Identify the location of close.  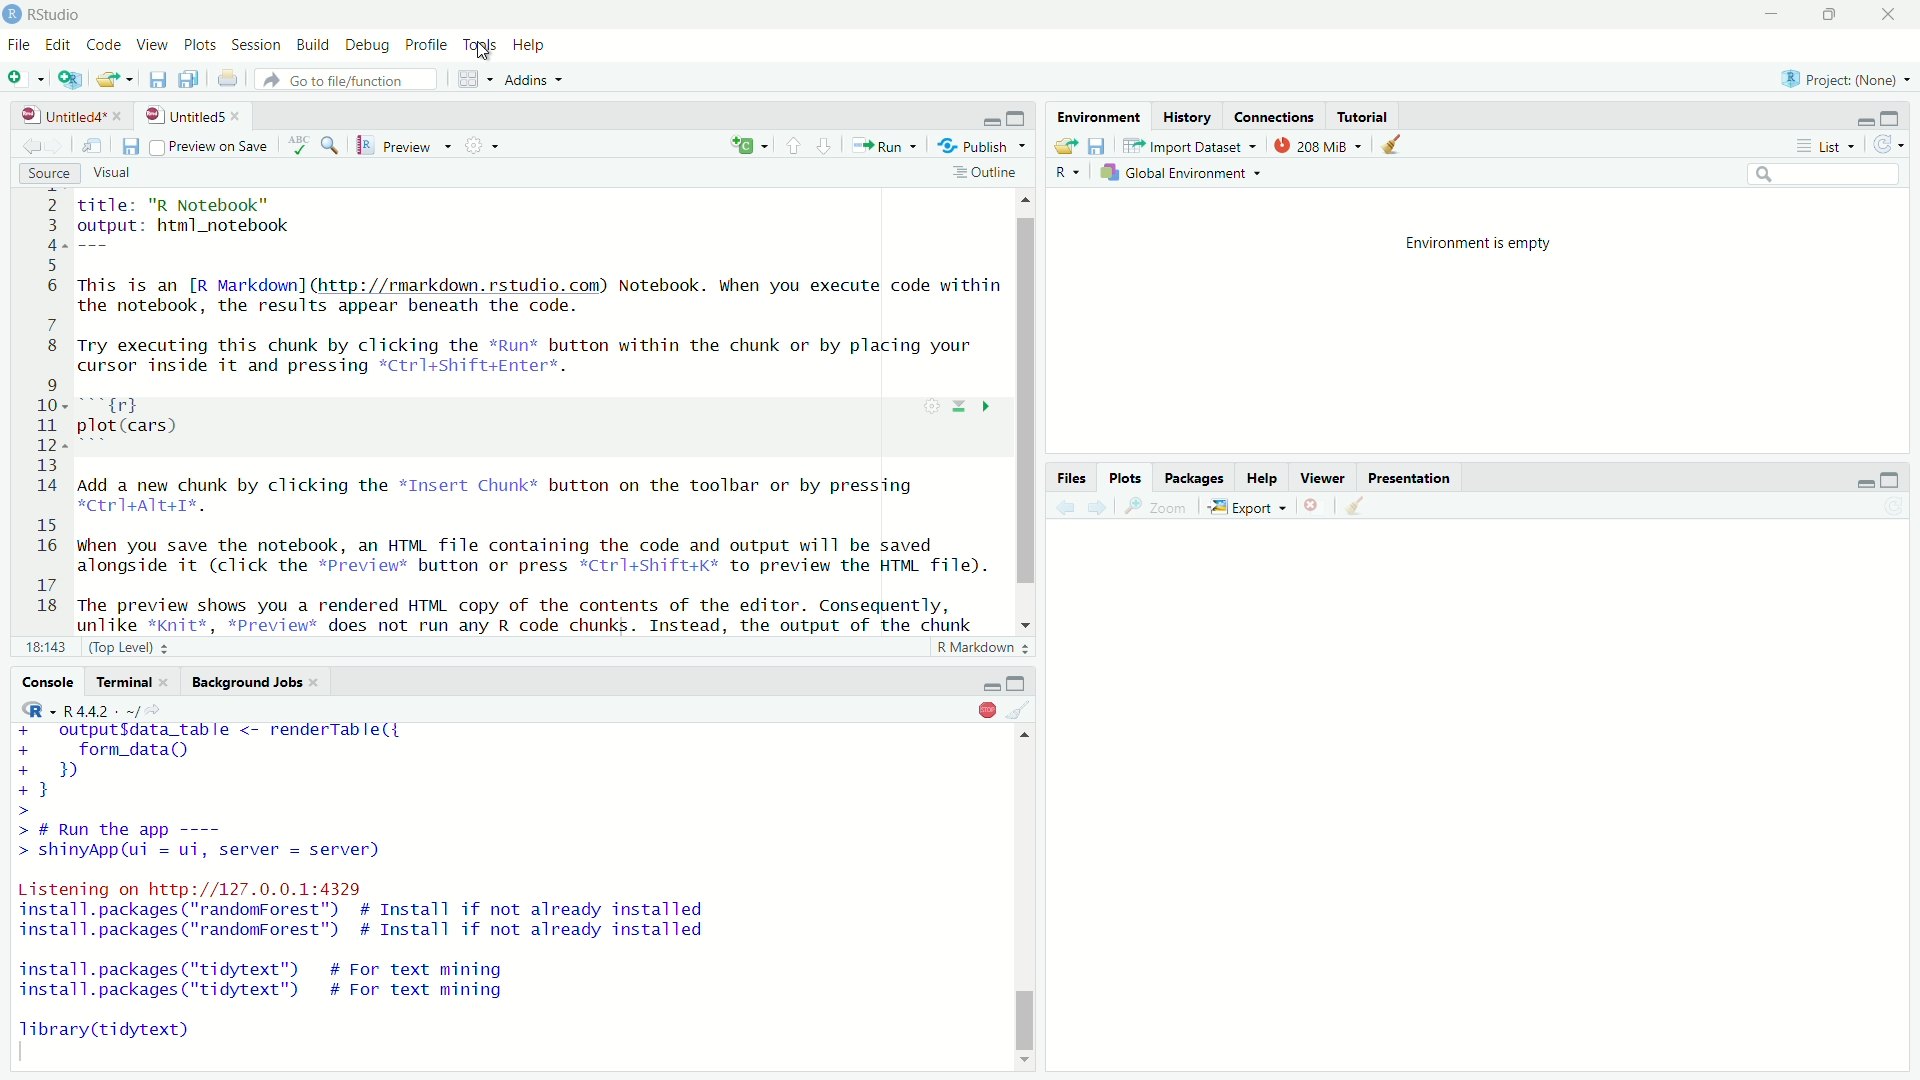
(240, 116).